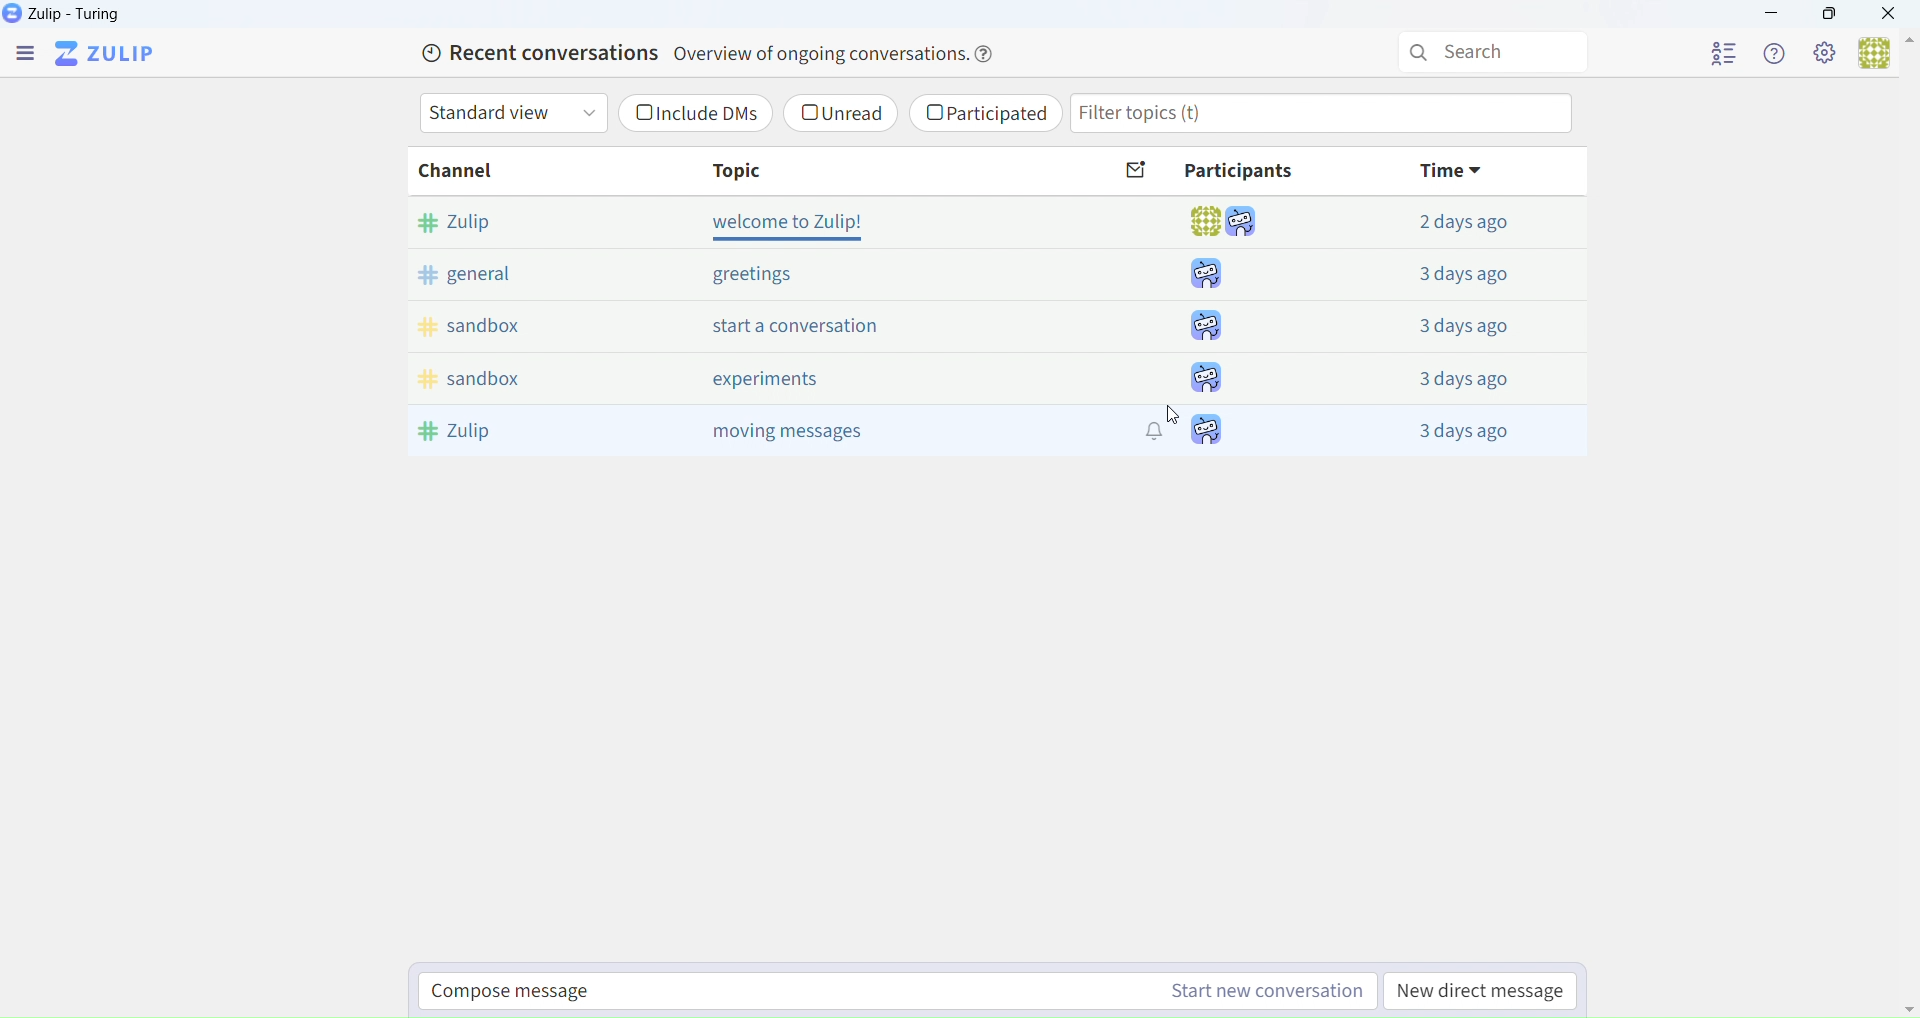  Describe the element at coordinates (478, 275) in the screenshot. I see `general` at that location.